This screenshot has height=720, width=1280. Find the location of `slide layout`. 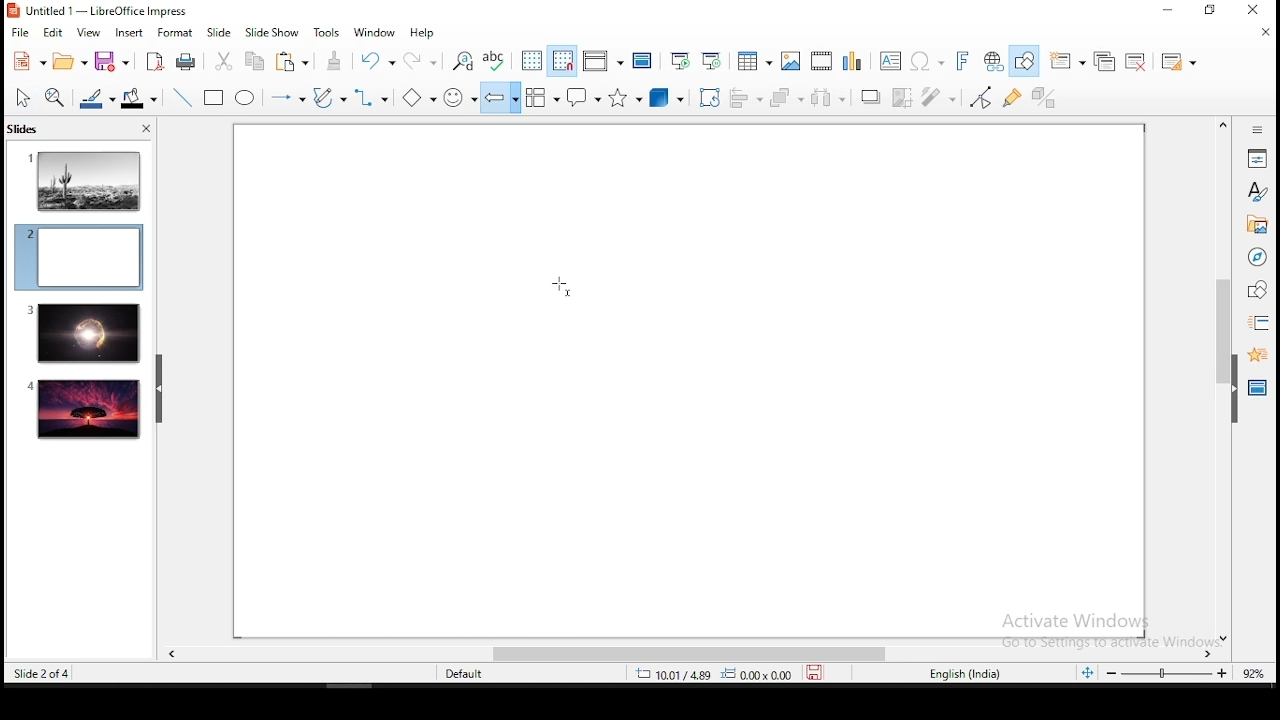

slide layout is located at coordinates (1176, 62).